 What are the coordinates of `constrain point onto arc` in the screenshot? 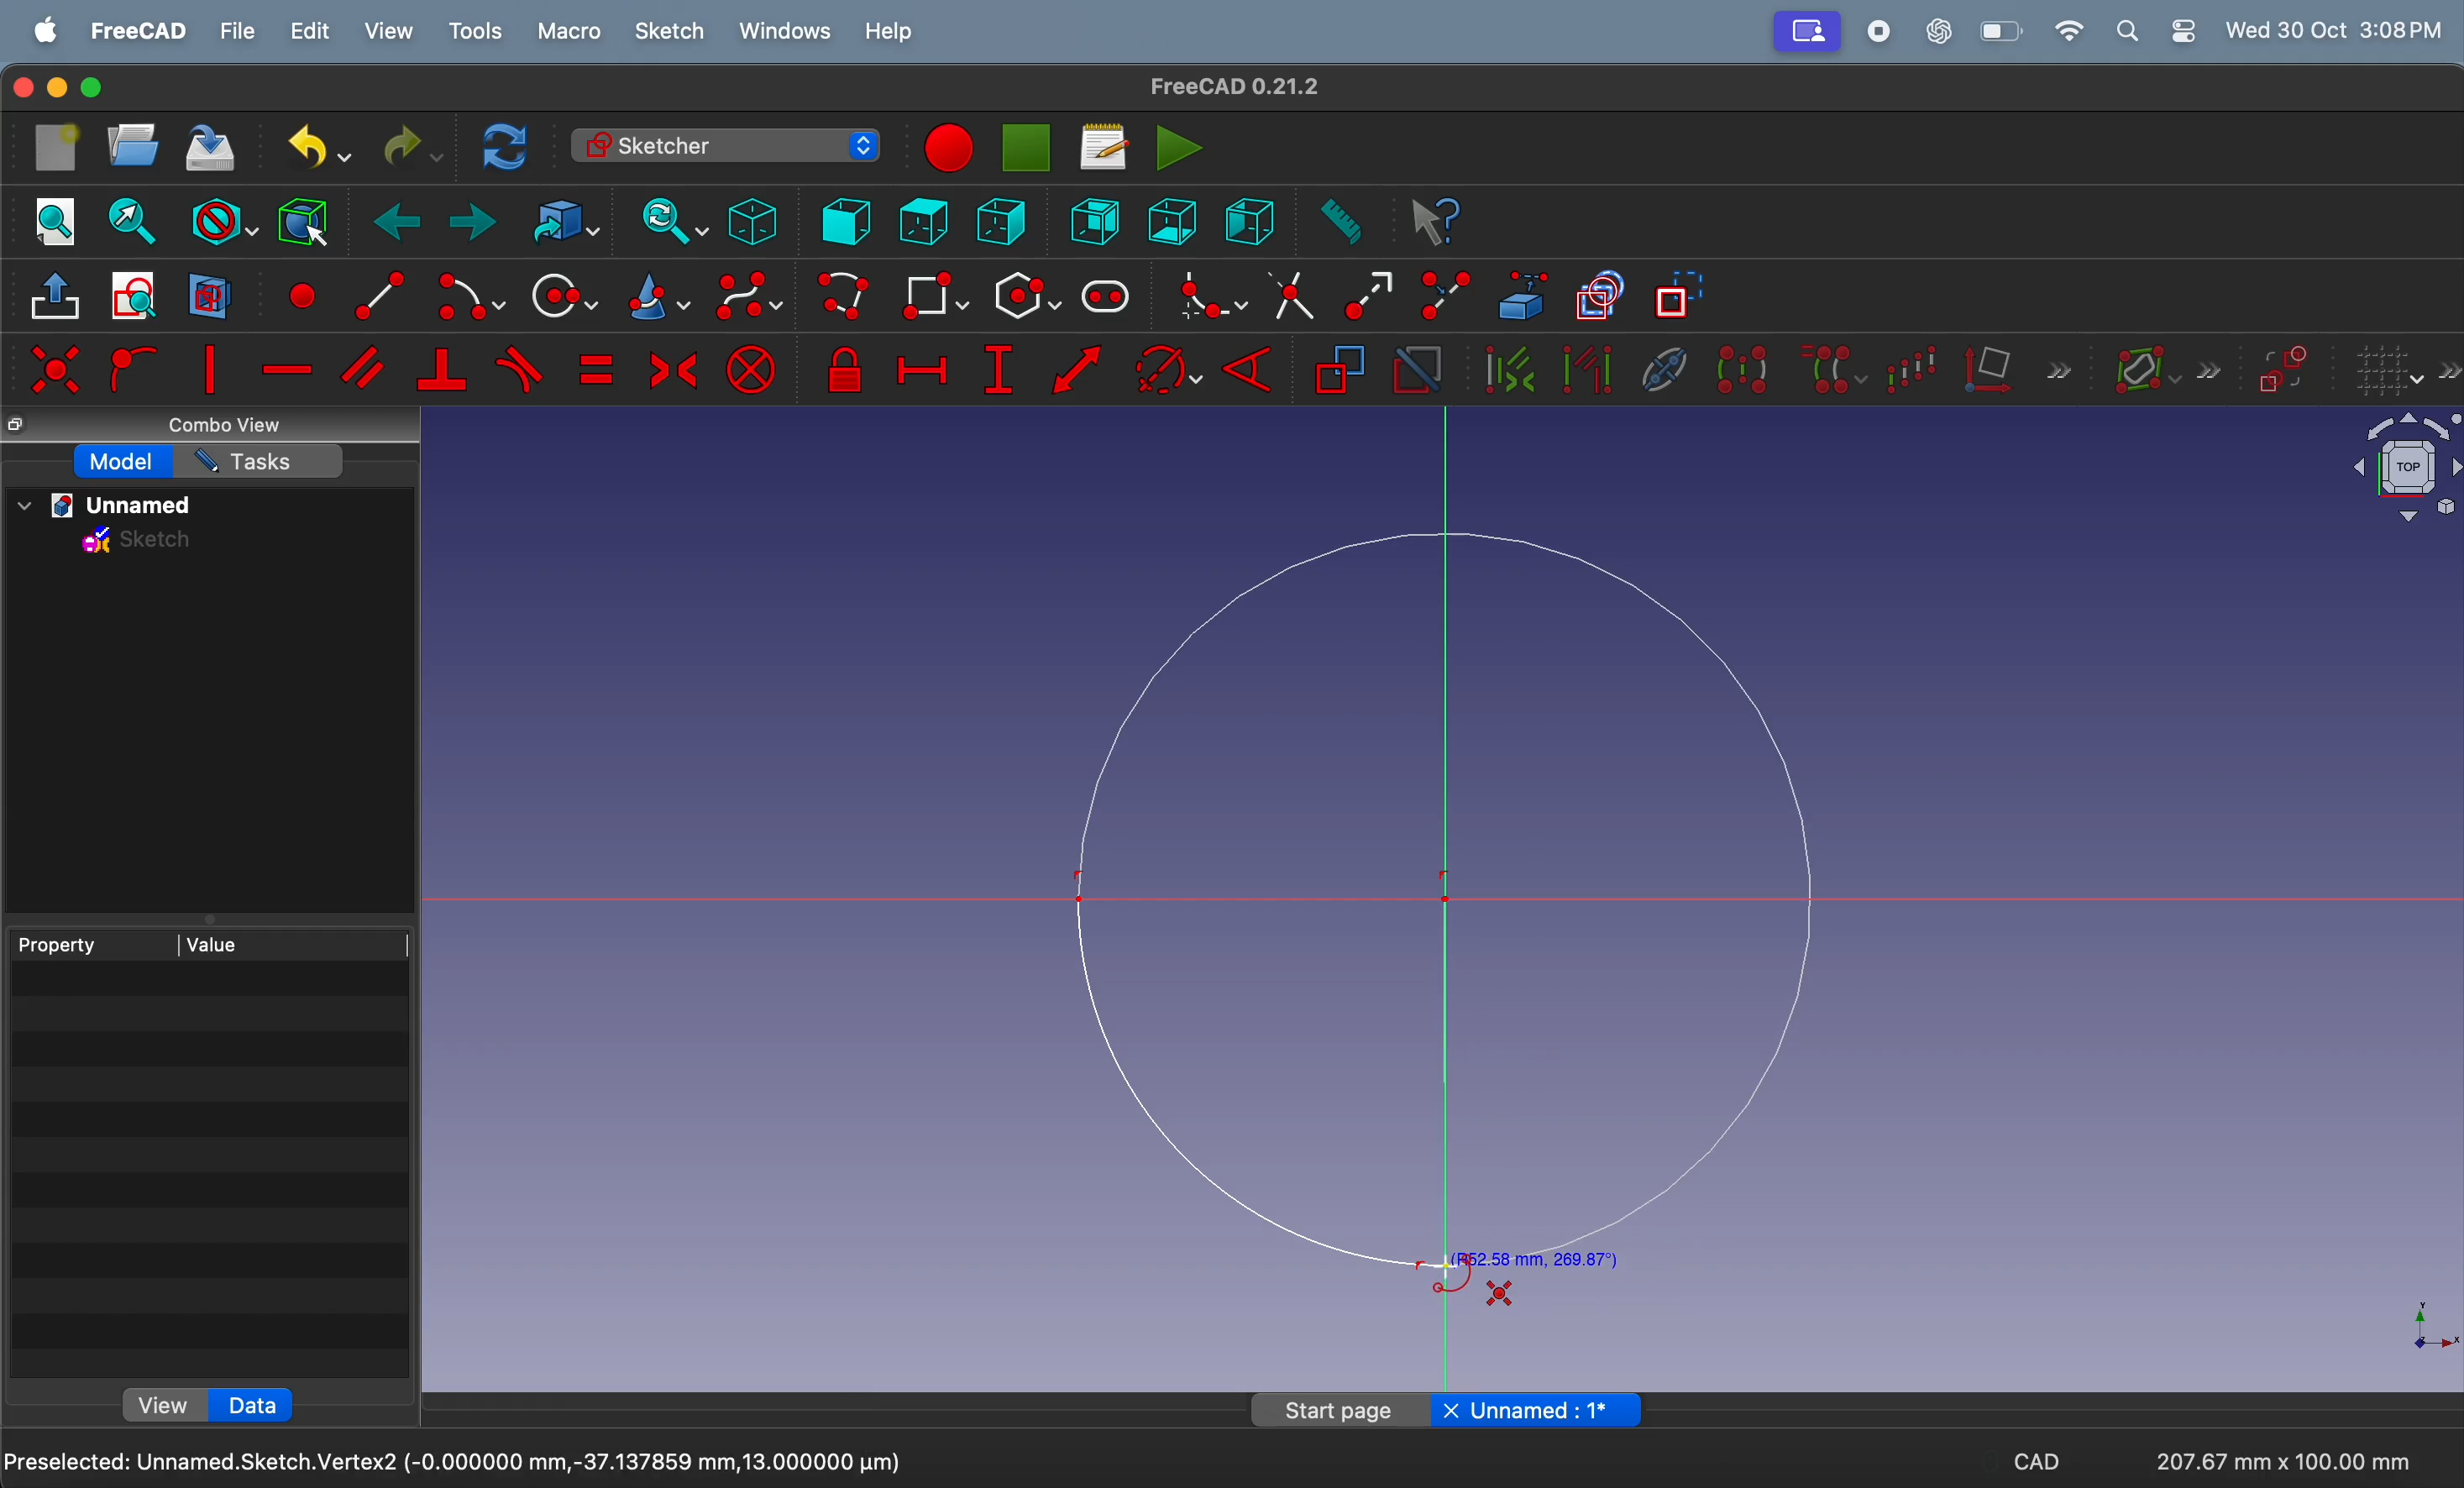 It's located at (130, 370).